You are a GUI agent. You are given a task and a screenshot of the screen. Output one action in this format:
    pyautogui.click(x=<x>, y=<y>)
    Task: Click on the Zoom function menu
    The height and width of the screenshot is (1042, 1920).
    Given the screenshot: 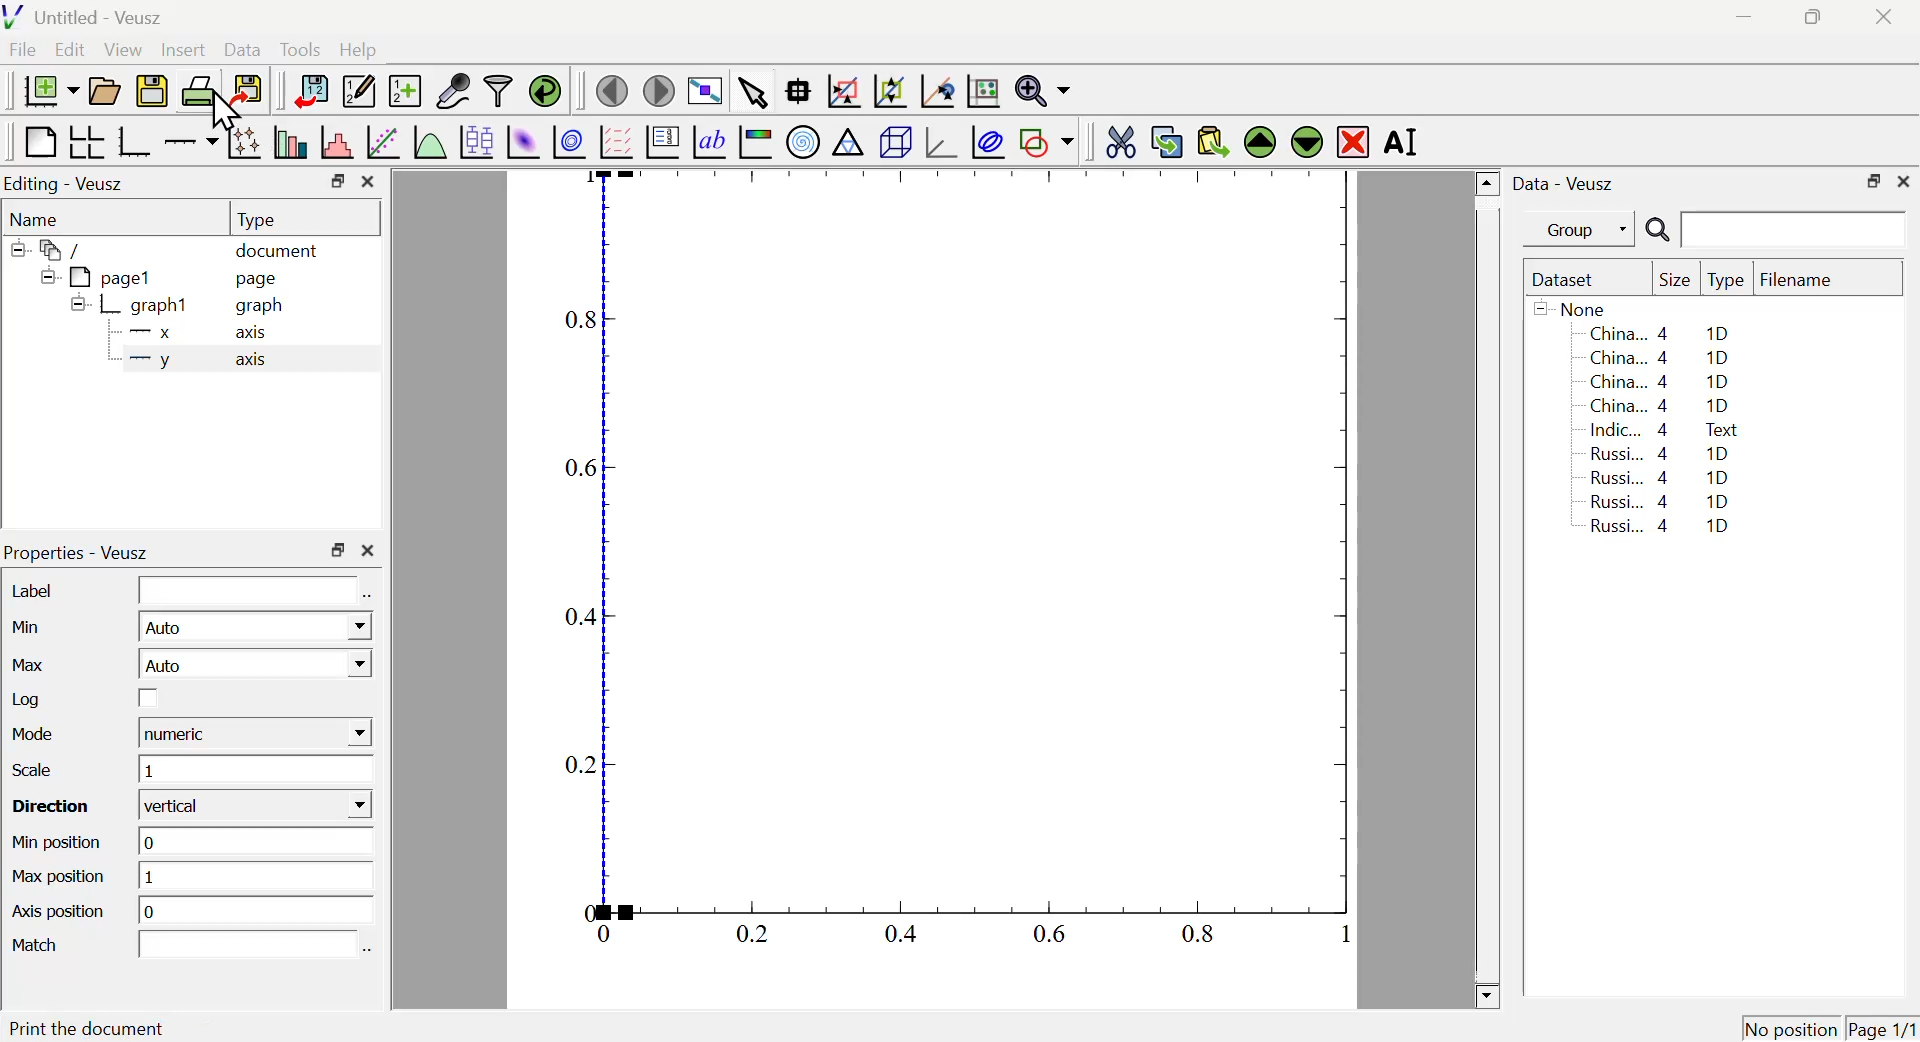 What is the action you would take?
    pyautogui.click(x=1043, y=89)
    